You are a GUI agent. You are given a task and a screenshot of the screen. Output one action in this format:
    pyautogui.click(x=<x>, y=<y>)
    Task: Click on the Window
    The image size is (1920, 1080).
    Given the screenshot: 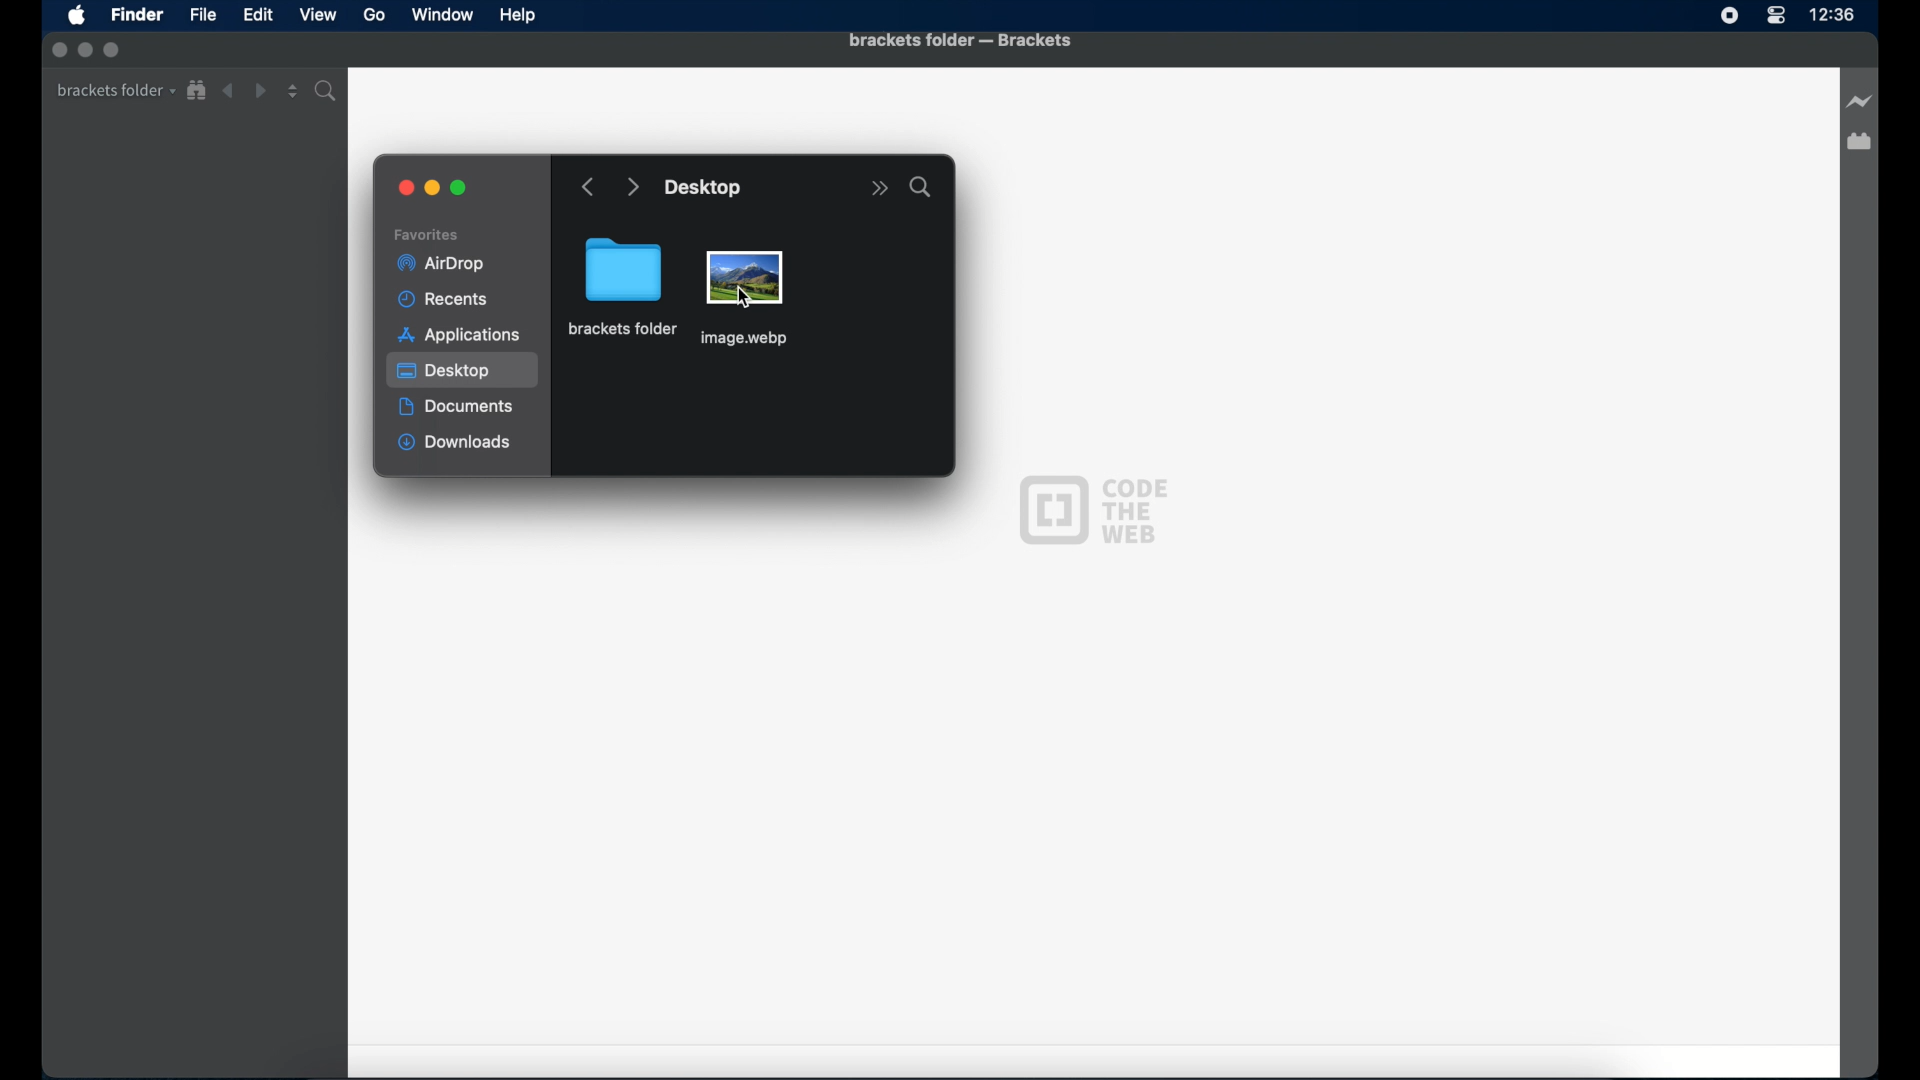 What is the action you would take?
    pyautogui.click(x=443, y=14)
    